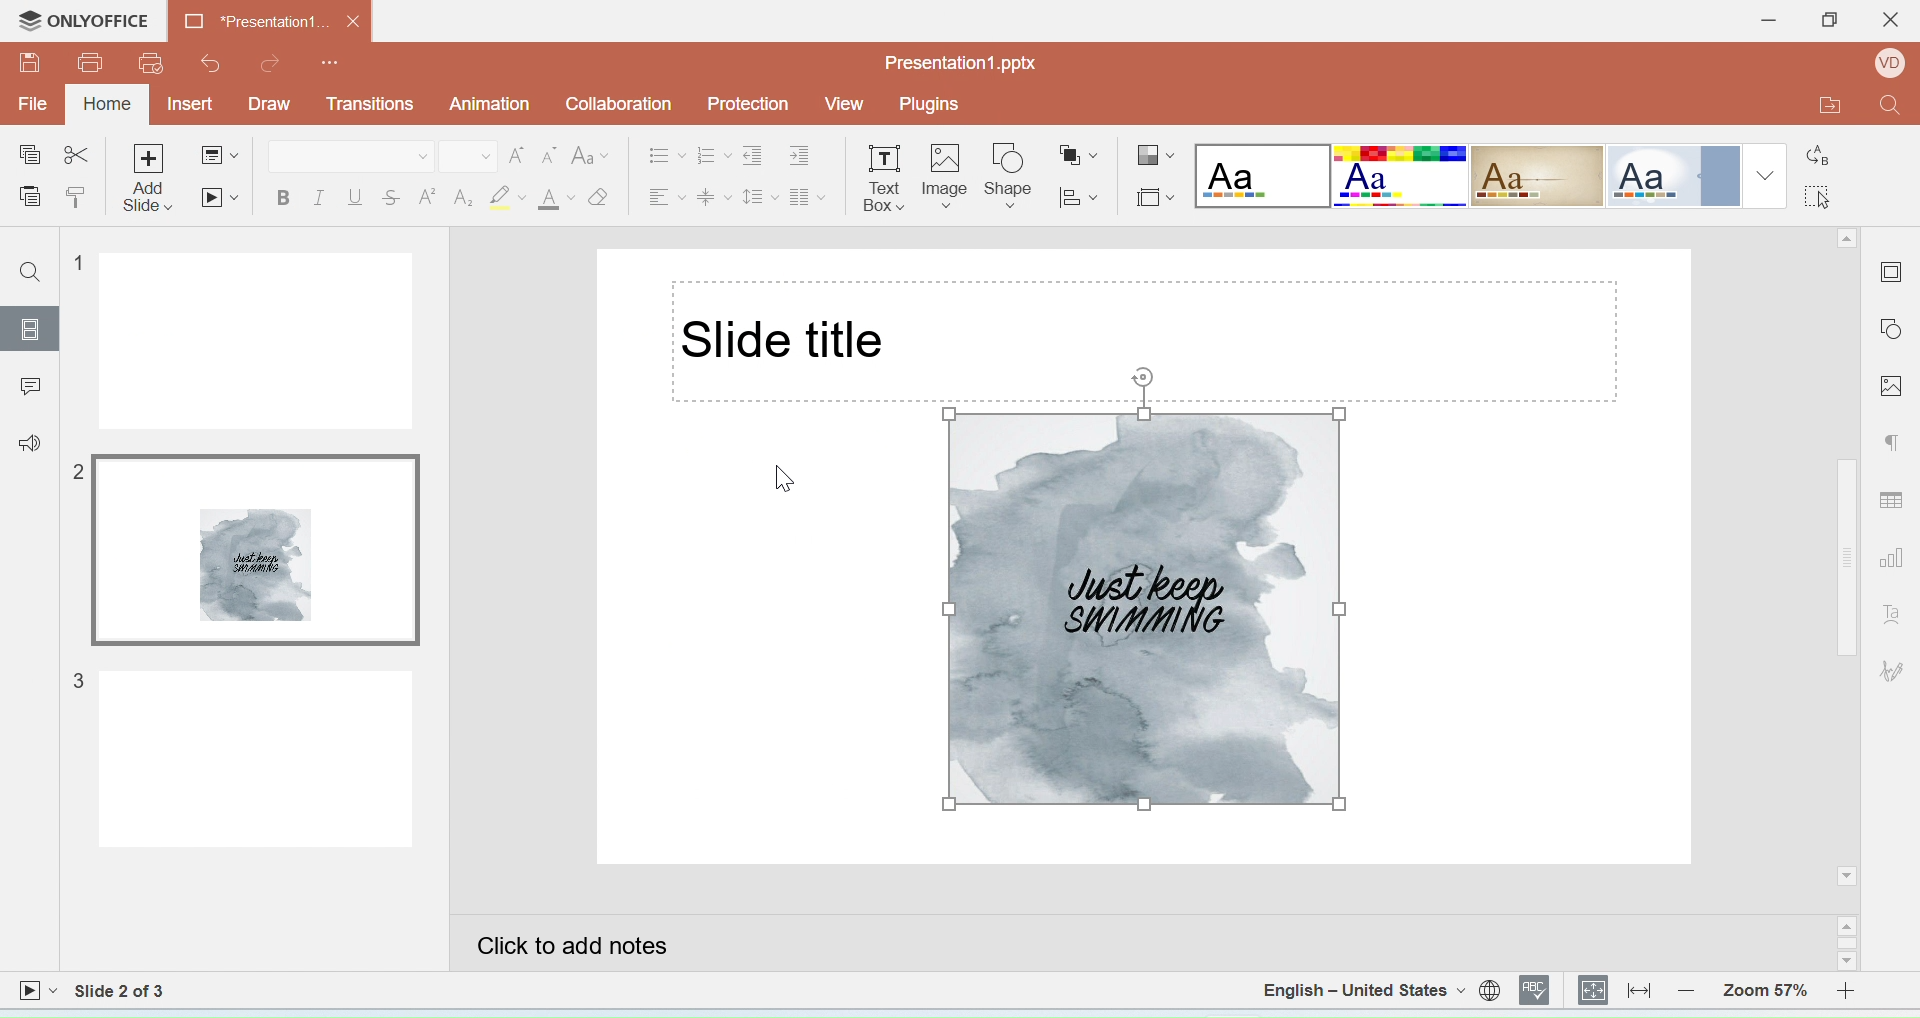 The height and width of the screenshot is (1018, 1920). What do you see at coordinates (1538, 177) in the screenshot?
I see `Lines` at bounding box center [1538, 177].